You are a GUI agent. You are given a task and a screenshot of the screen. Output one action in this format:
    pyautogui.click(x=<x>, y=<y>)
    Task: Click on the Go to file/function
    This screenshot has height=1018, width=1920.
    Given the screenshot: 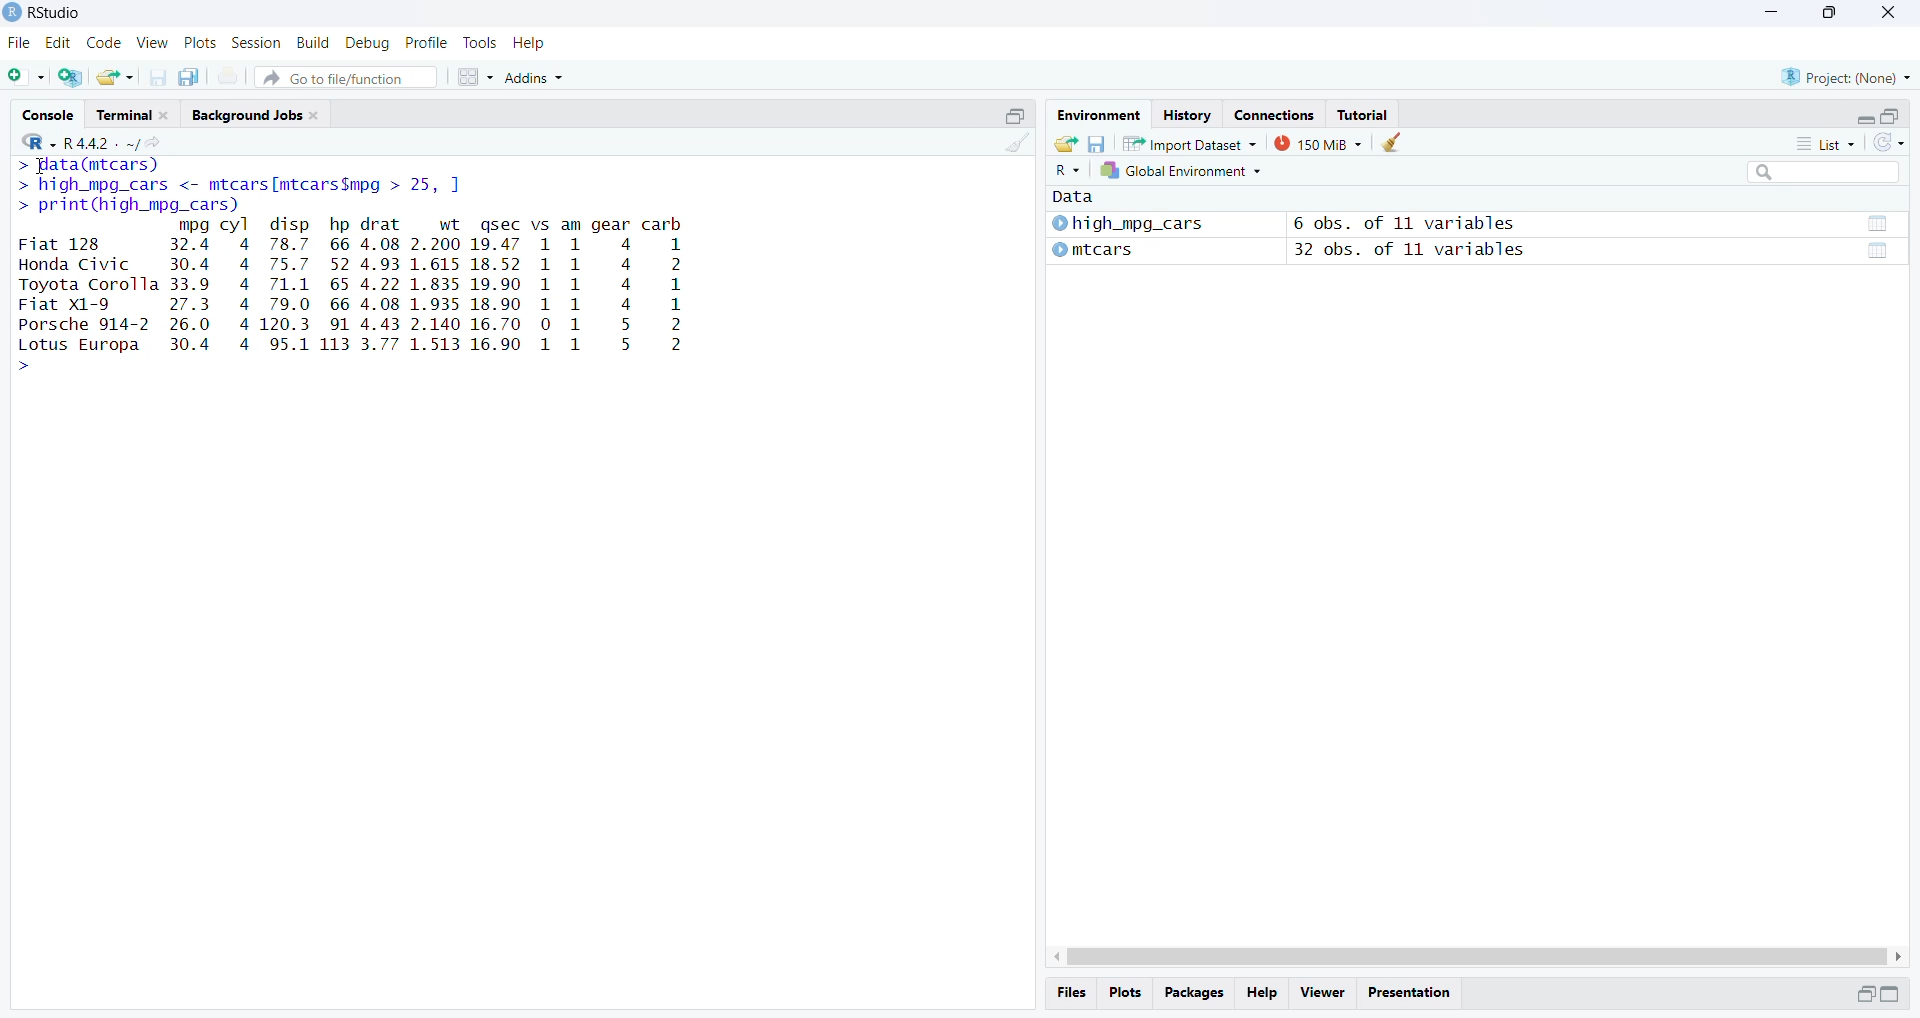 What is the action you would take?
    pyautogui.click(x=344, y=78)
    